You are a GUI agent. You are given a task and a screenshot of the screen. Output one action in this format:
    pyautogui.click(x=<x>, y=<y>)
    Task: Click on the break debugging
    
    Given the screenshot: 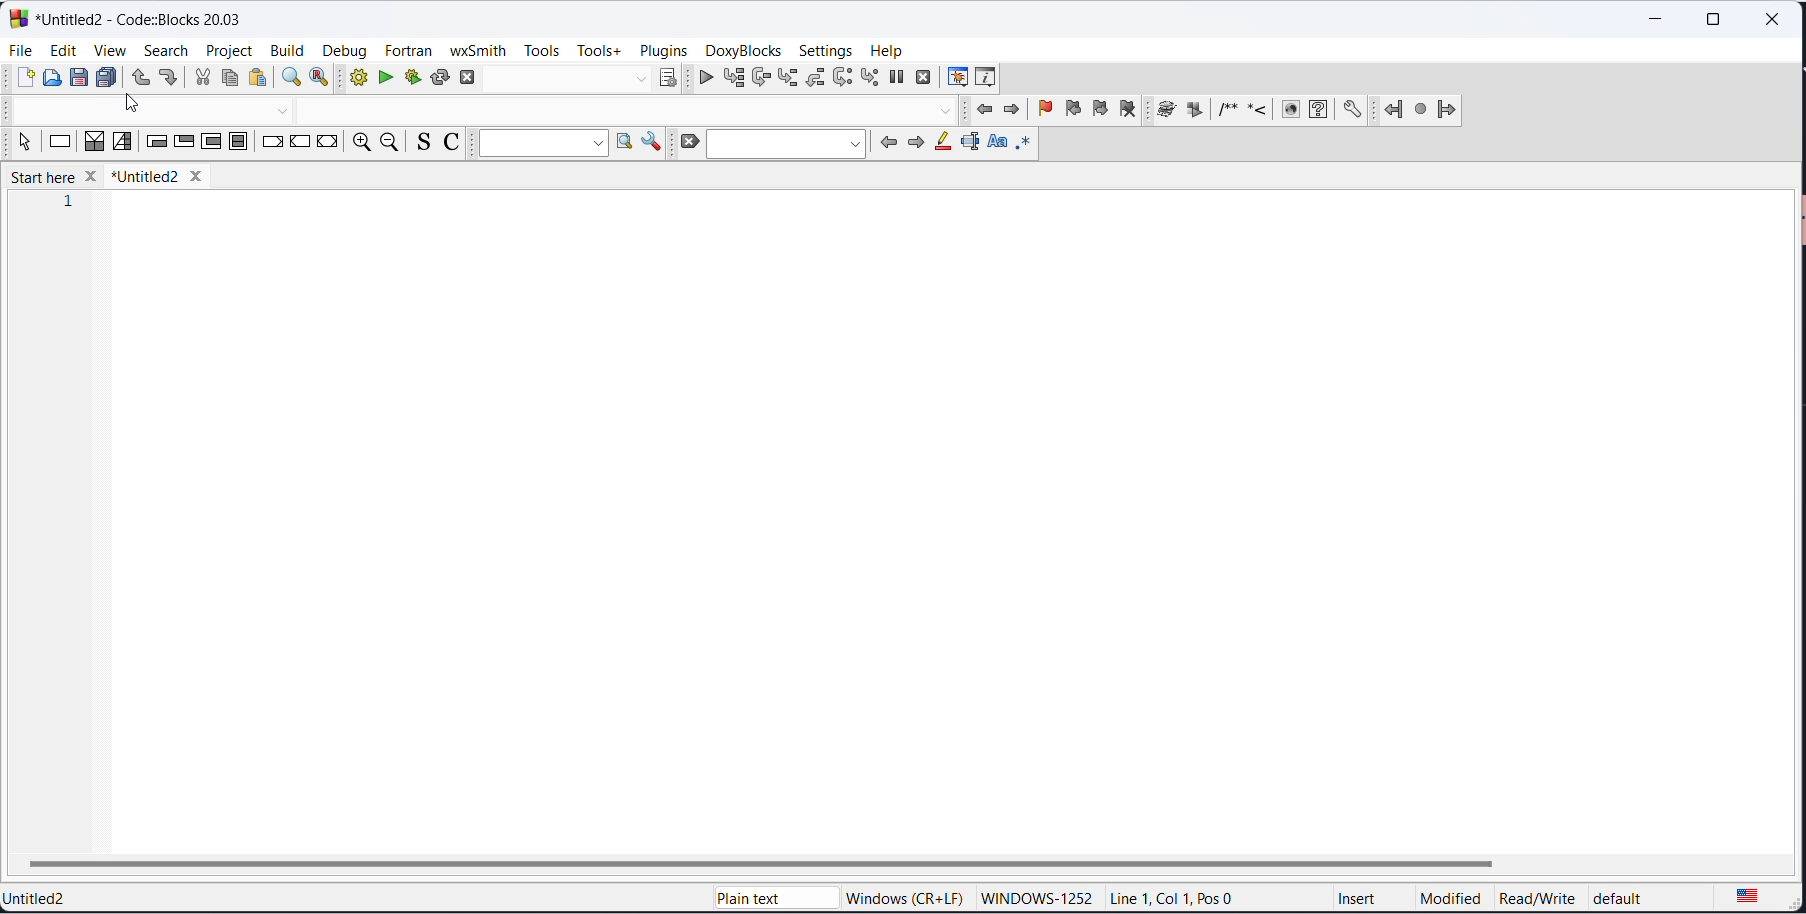 What is the action you would take?
    pyautogui.click(x=895, y=79)
    